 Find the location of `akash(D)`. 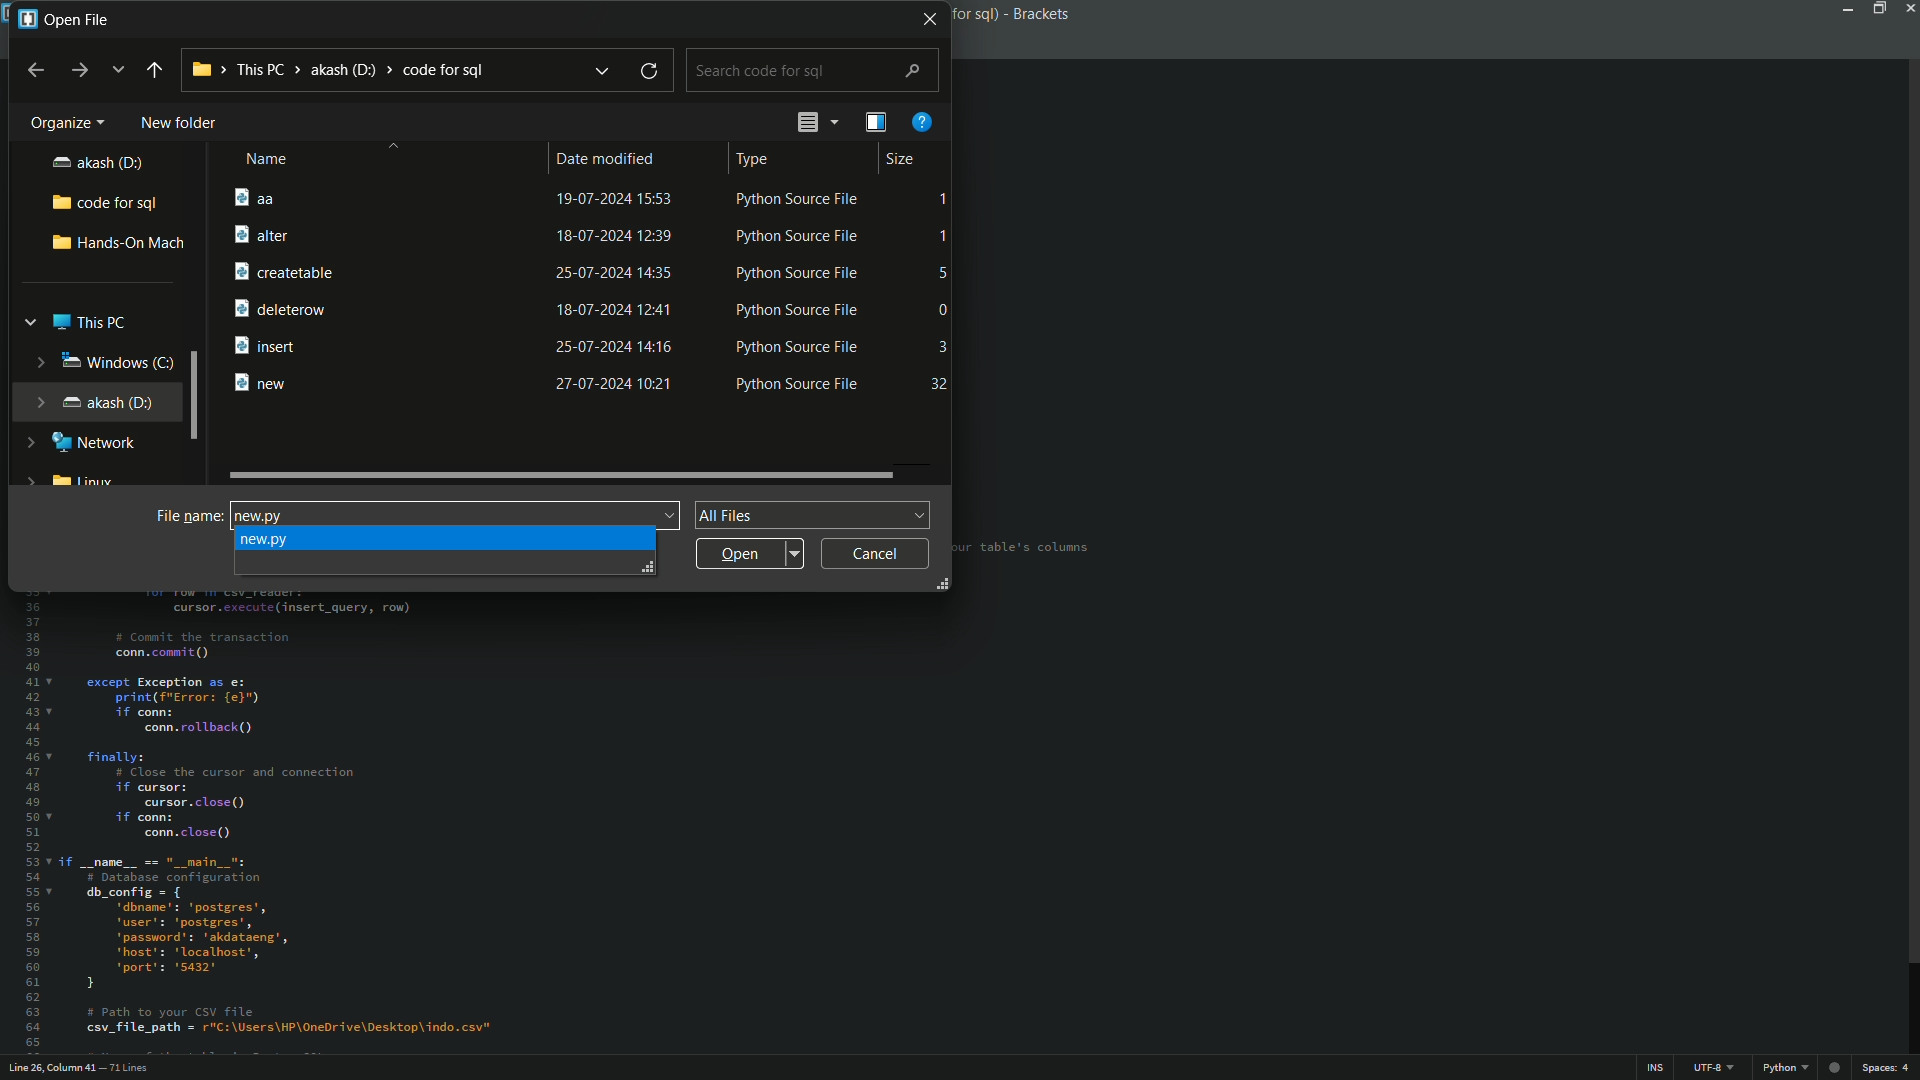

akash(D) is located at coordinates (88, 404).